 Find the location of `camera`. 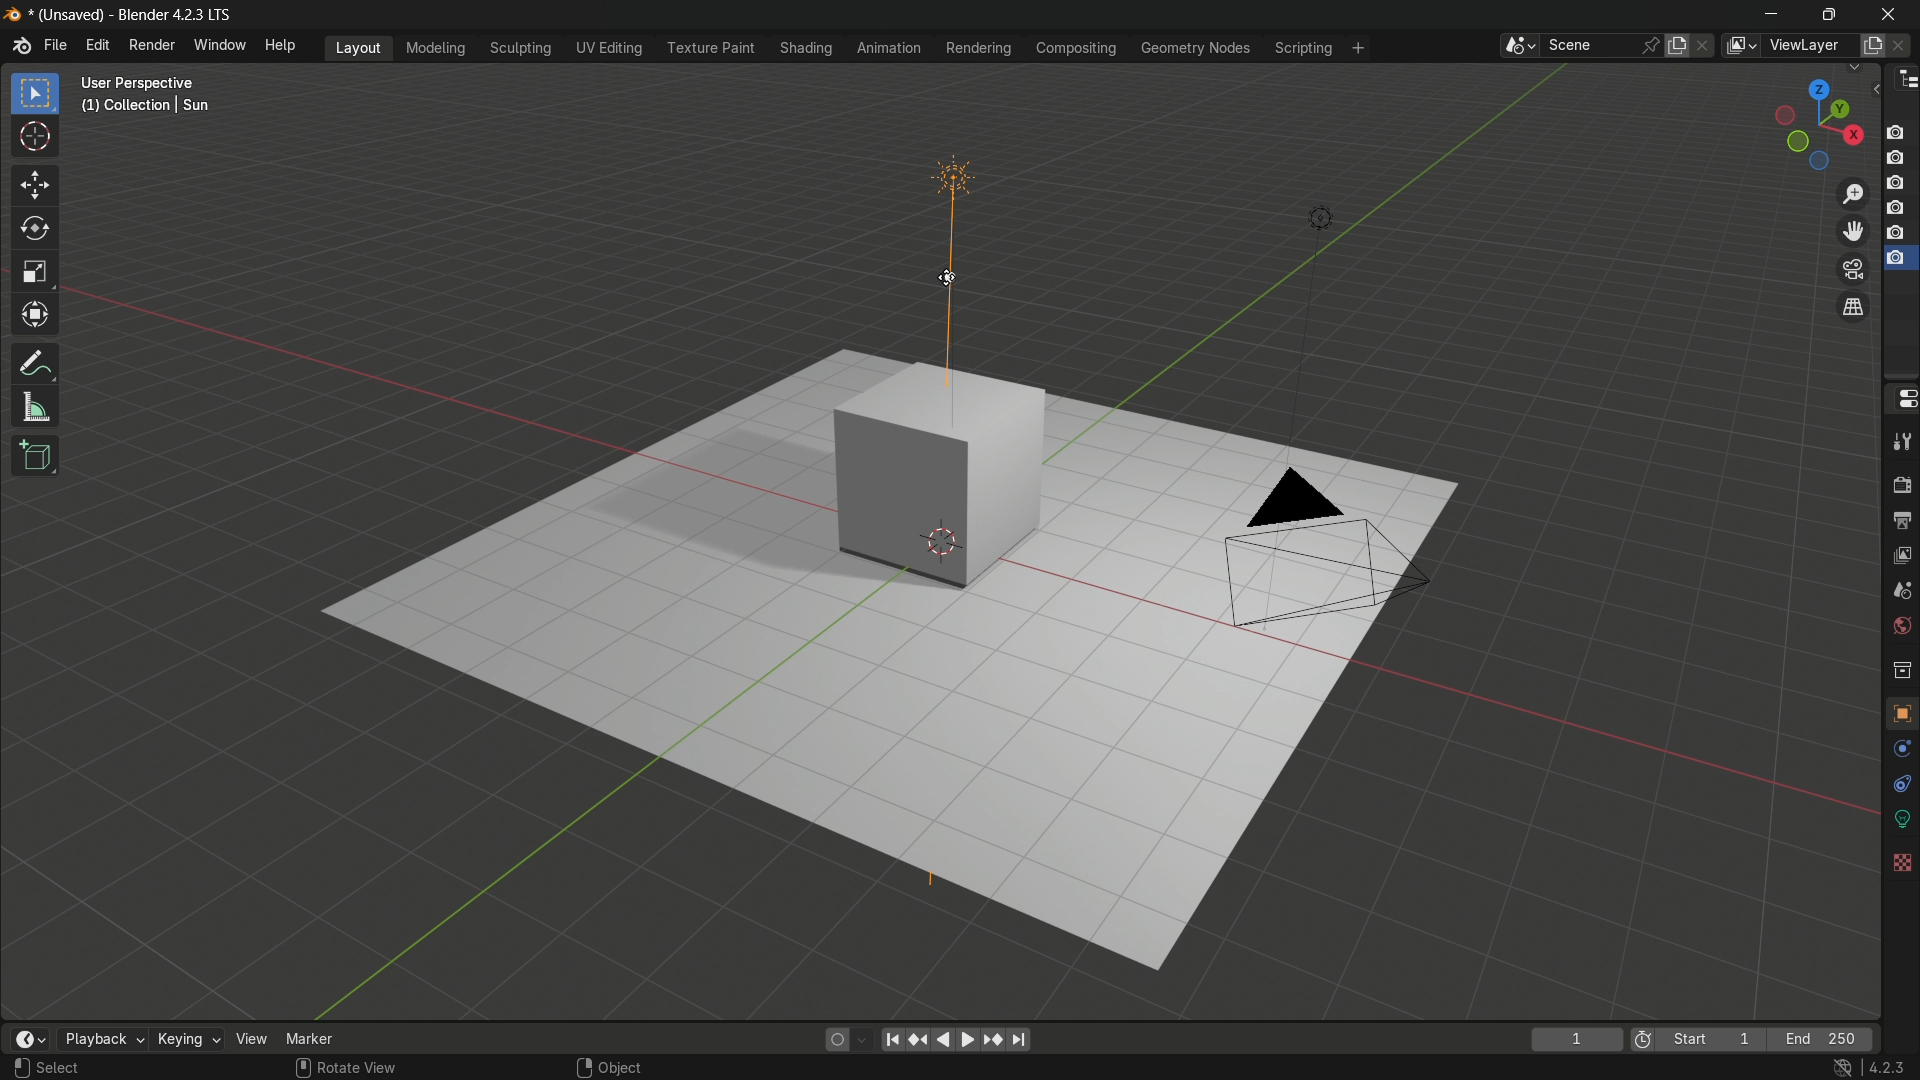

camera is located at coordinates (1321, 544).